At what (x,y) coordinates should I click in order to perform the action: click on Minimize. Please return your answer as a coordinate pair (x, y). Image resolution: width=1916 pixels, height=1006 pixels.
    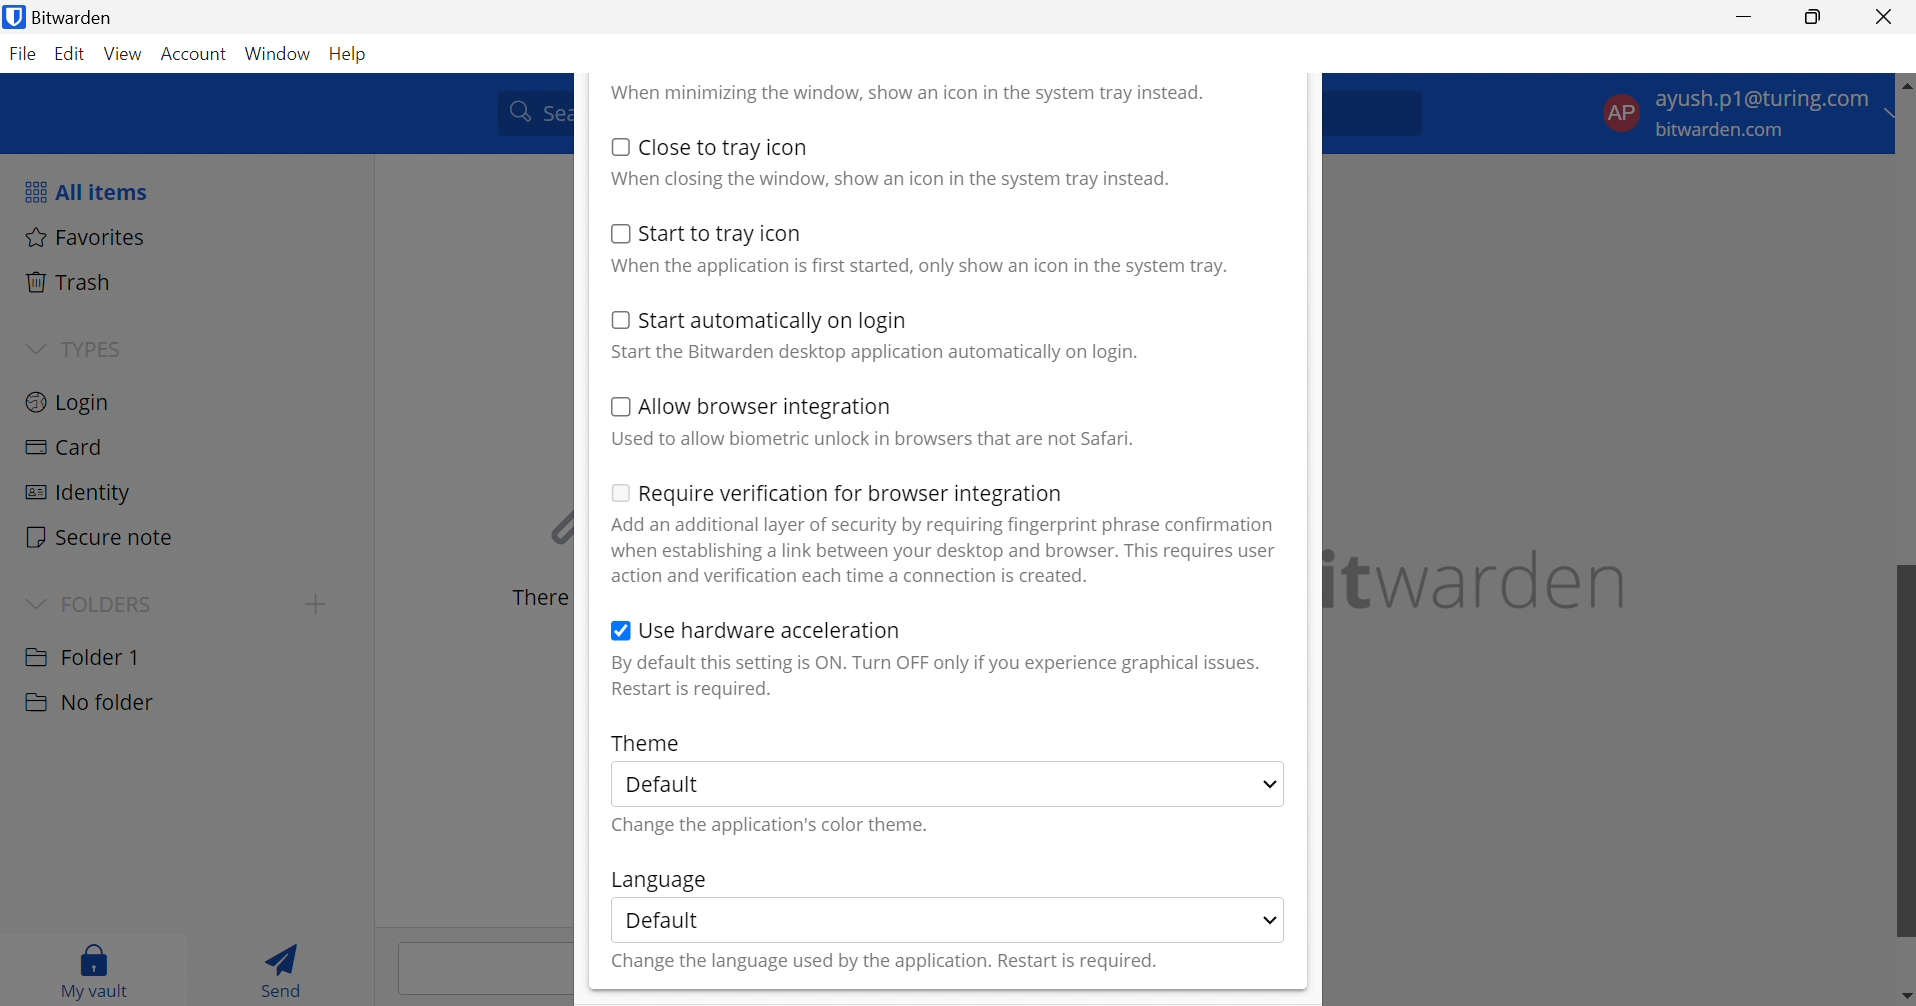
    Looking at the image, I should click on (1745, 15).